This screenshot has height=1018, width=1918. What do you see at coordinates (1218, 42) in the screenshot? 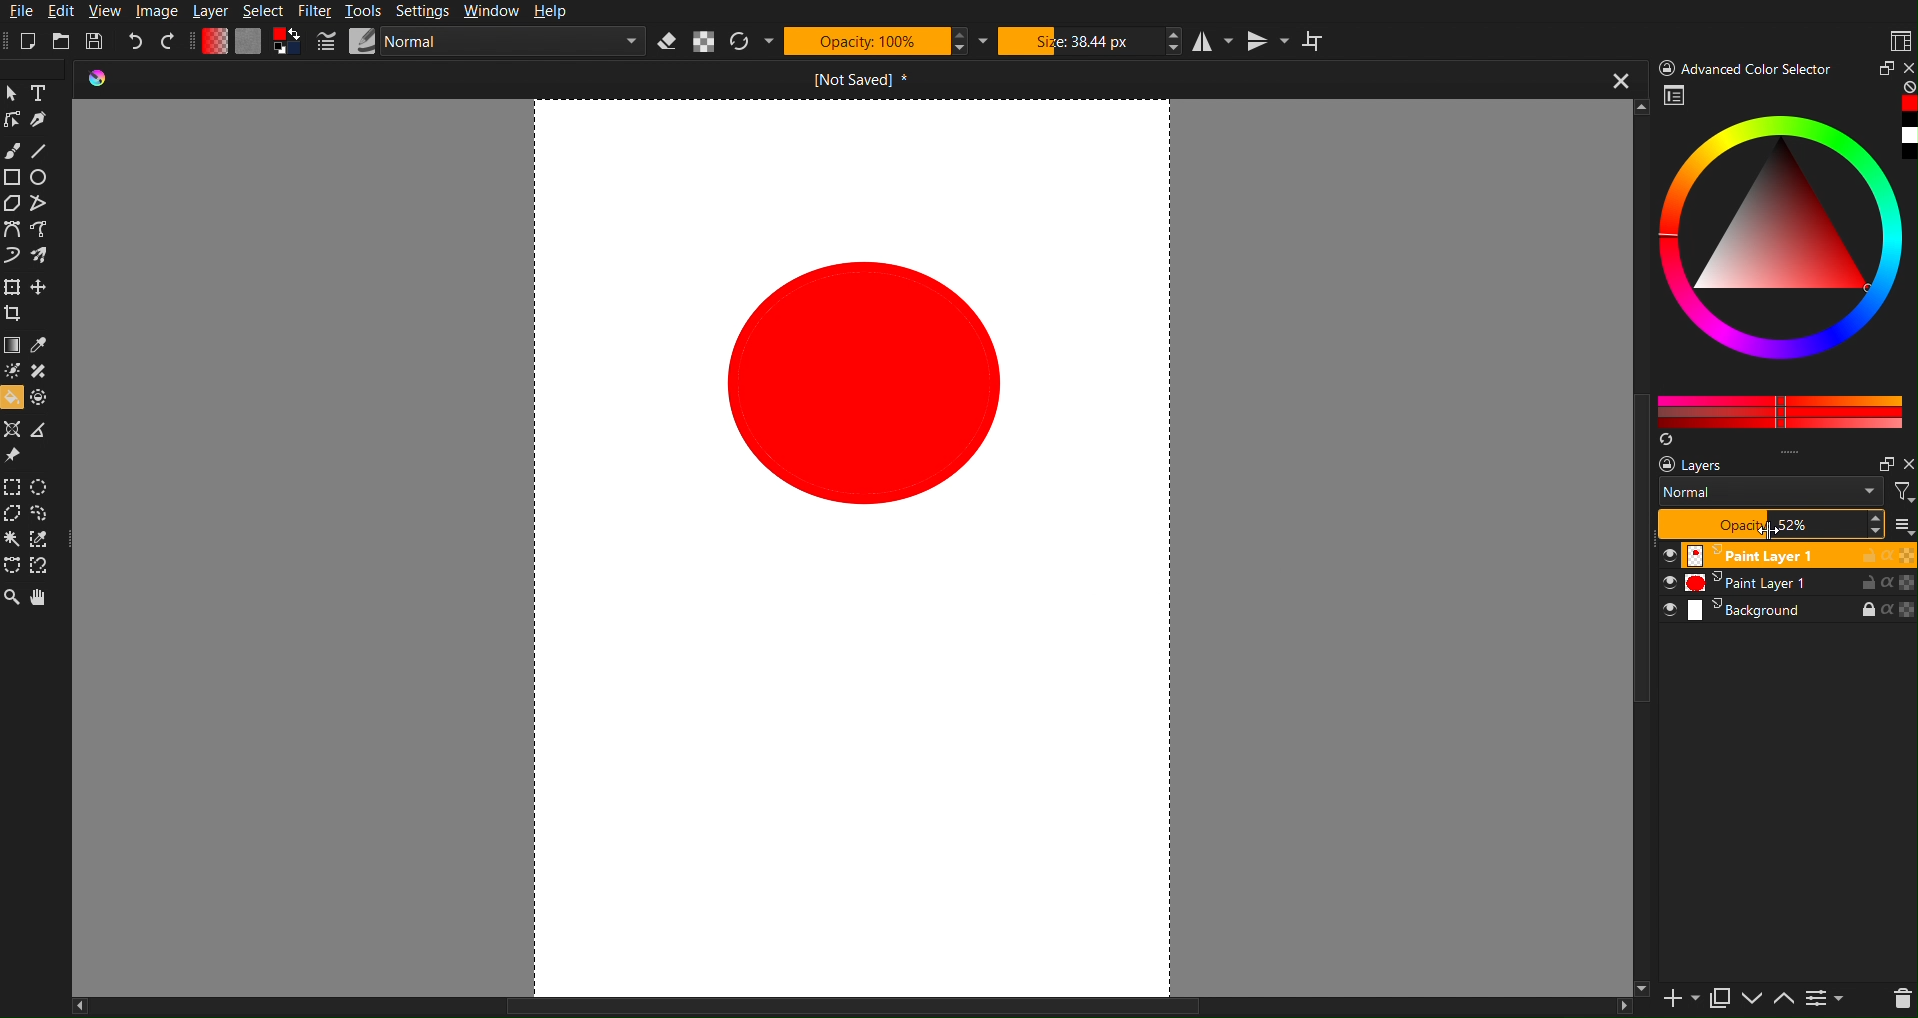
I see `Horizontal Mirror` at bounding box center [1218, 42].